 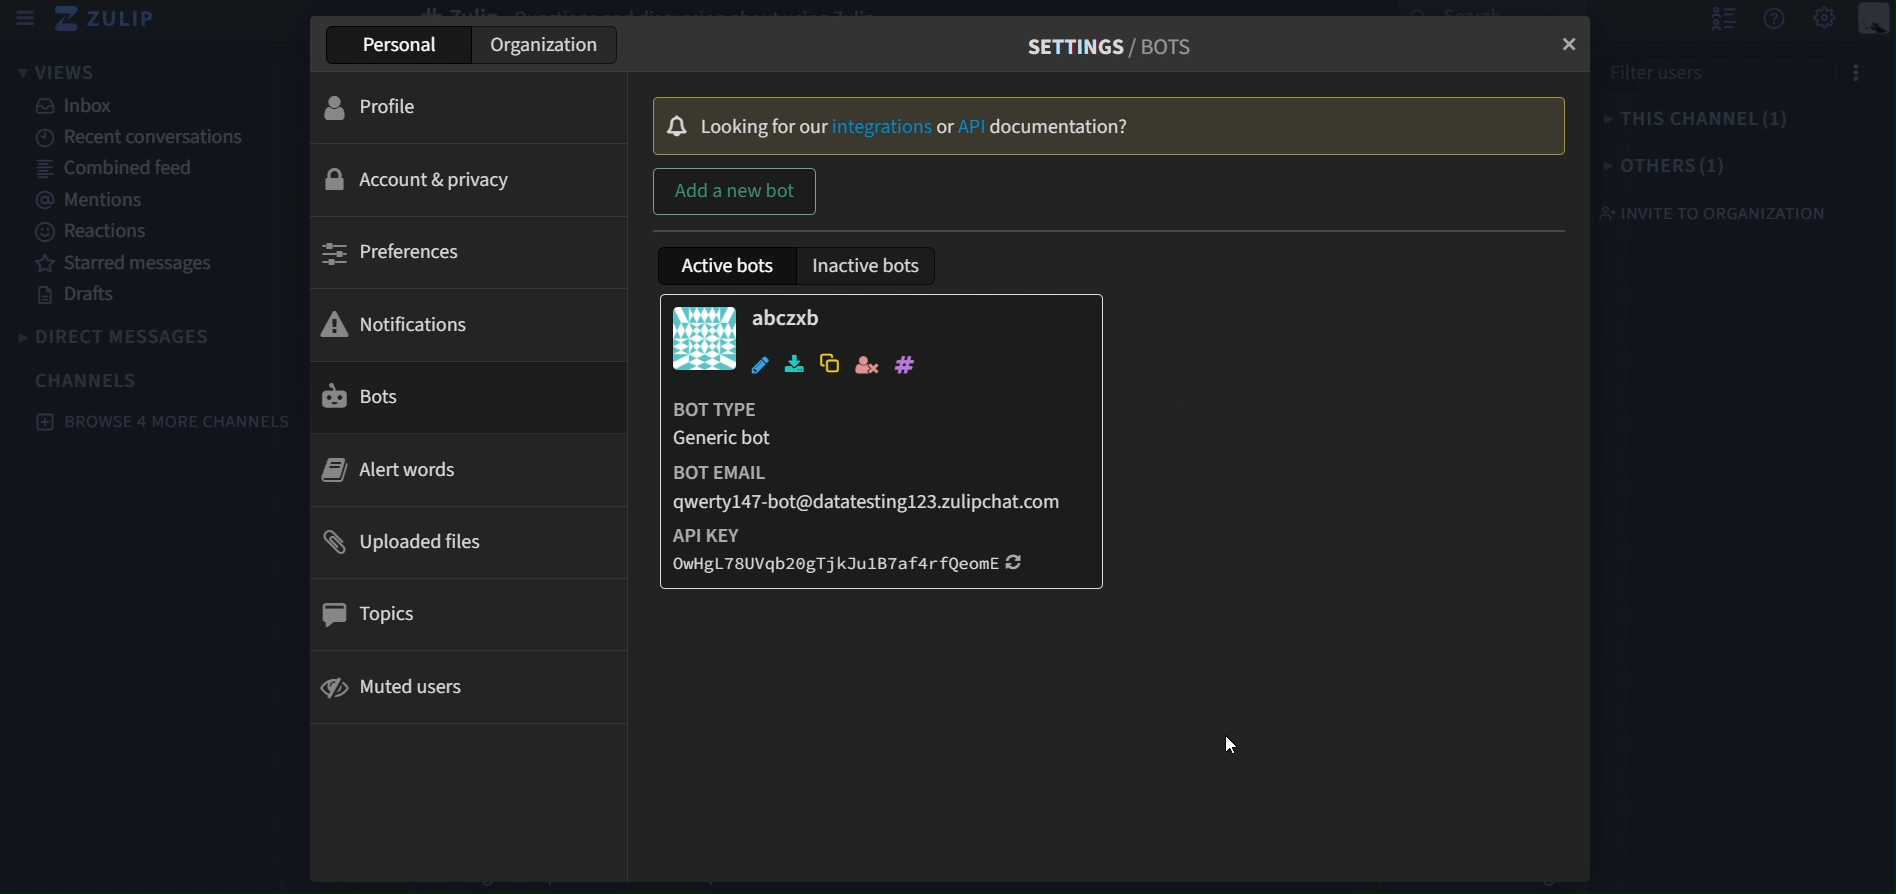 What do you see at coordinates (703, 338) in the screenshot?
I see `image` at bounding box center [703, 338].